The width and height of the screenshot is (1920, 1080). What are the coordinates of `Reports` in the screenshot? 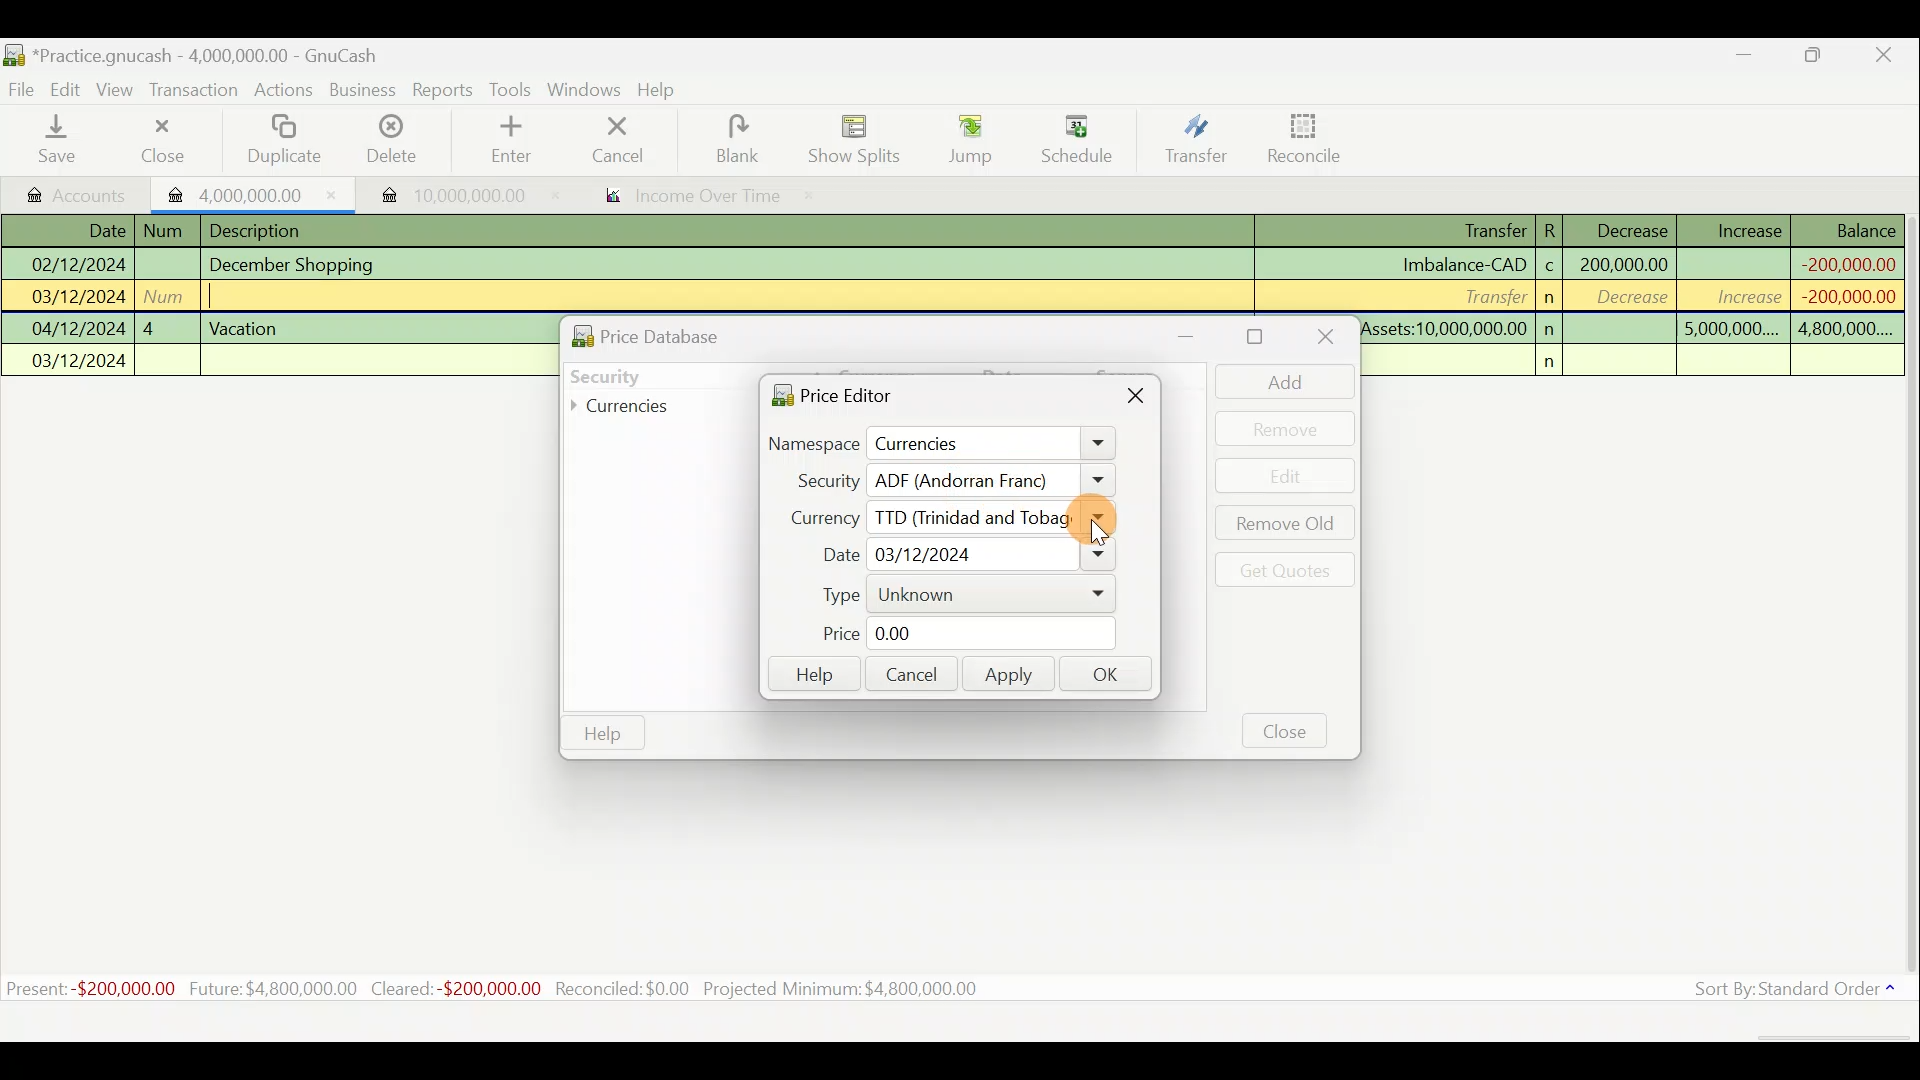 It's located at (442, 90).